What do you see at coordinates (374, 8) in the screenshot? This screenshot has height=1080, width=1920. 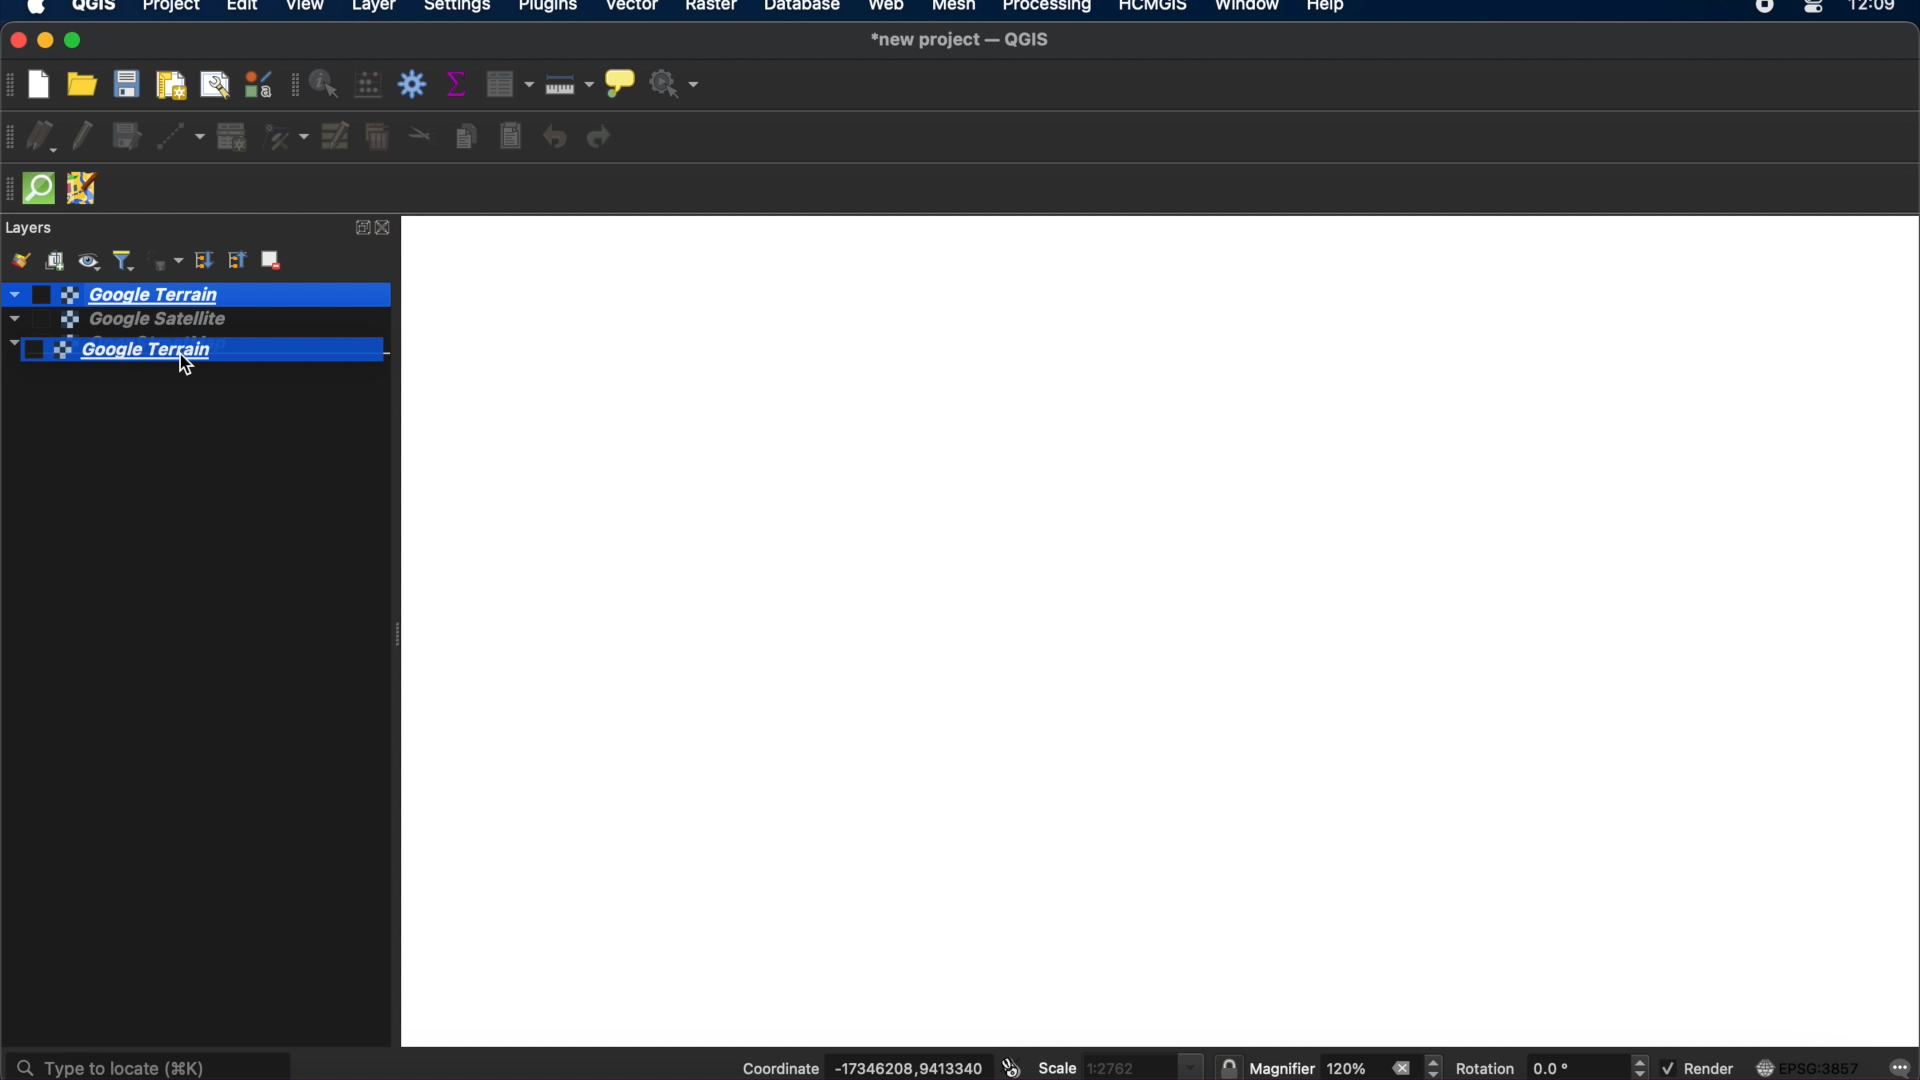 I see `layer` at bounding box center [374, 8].